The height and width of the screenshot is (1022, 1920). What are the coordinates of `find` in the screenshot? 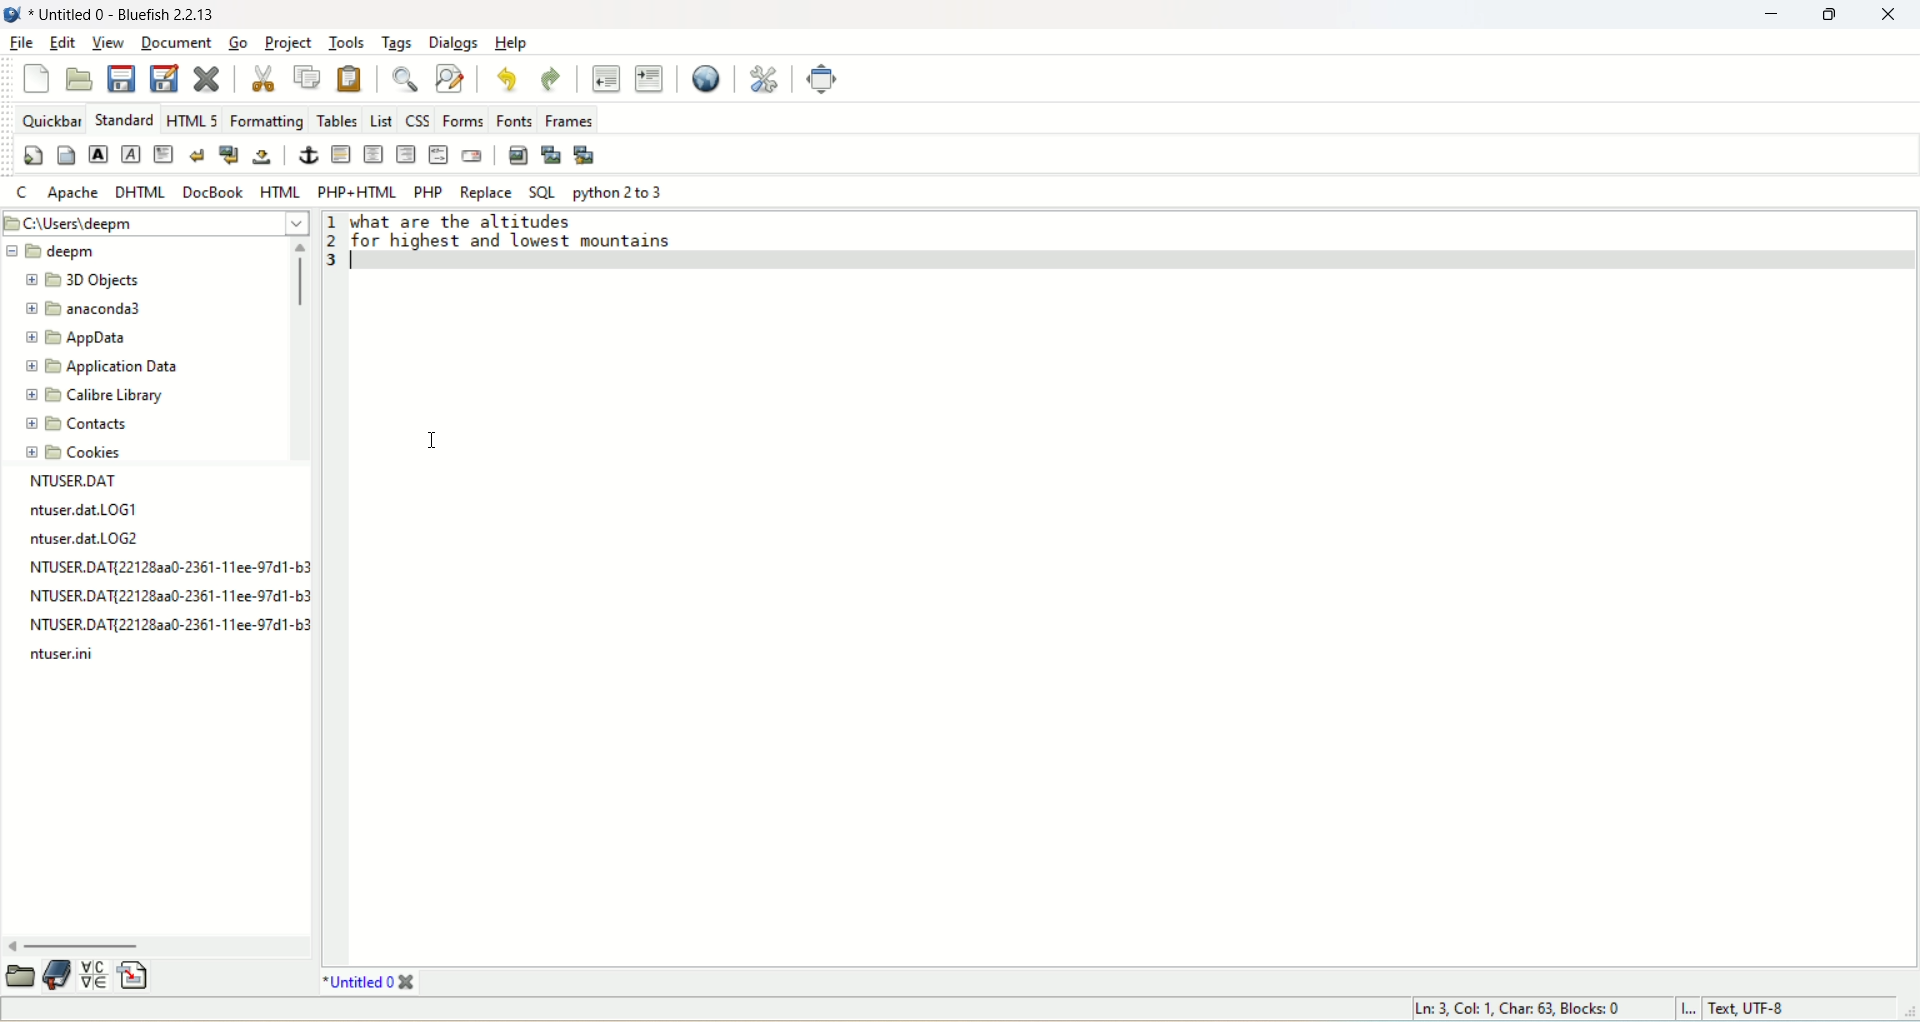 It's located at (405, 77).